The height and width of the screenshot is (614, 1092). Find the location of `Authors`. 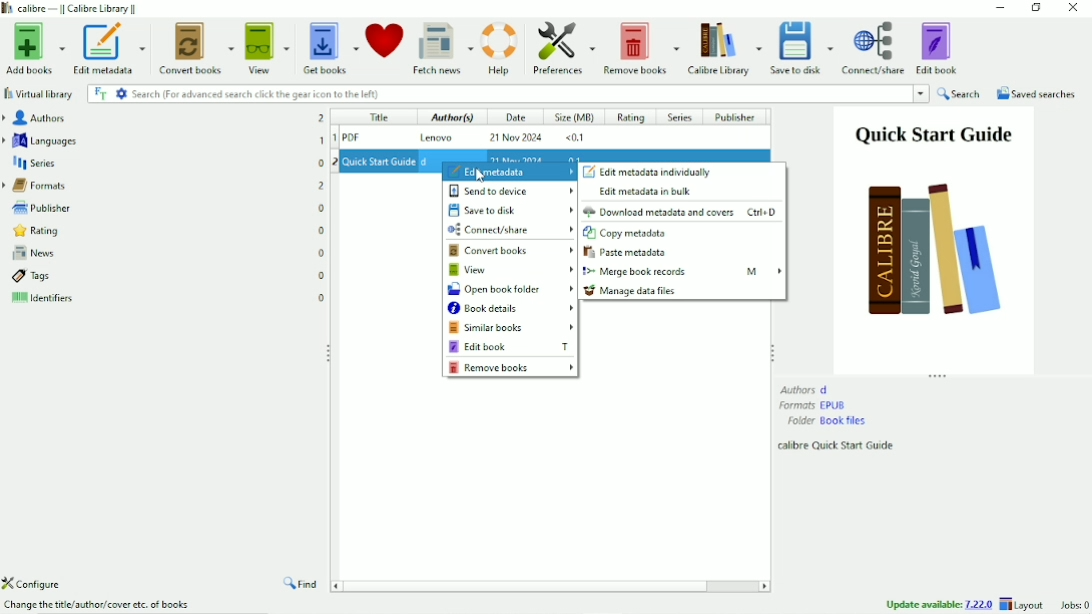

Authors is located at coordinates (805, 389).